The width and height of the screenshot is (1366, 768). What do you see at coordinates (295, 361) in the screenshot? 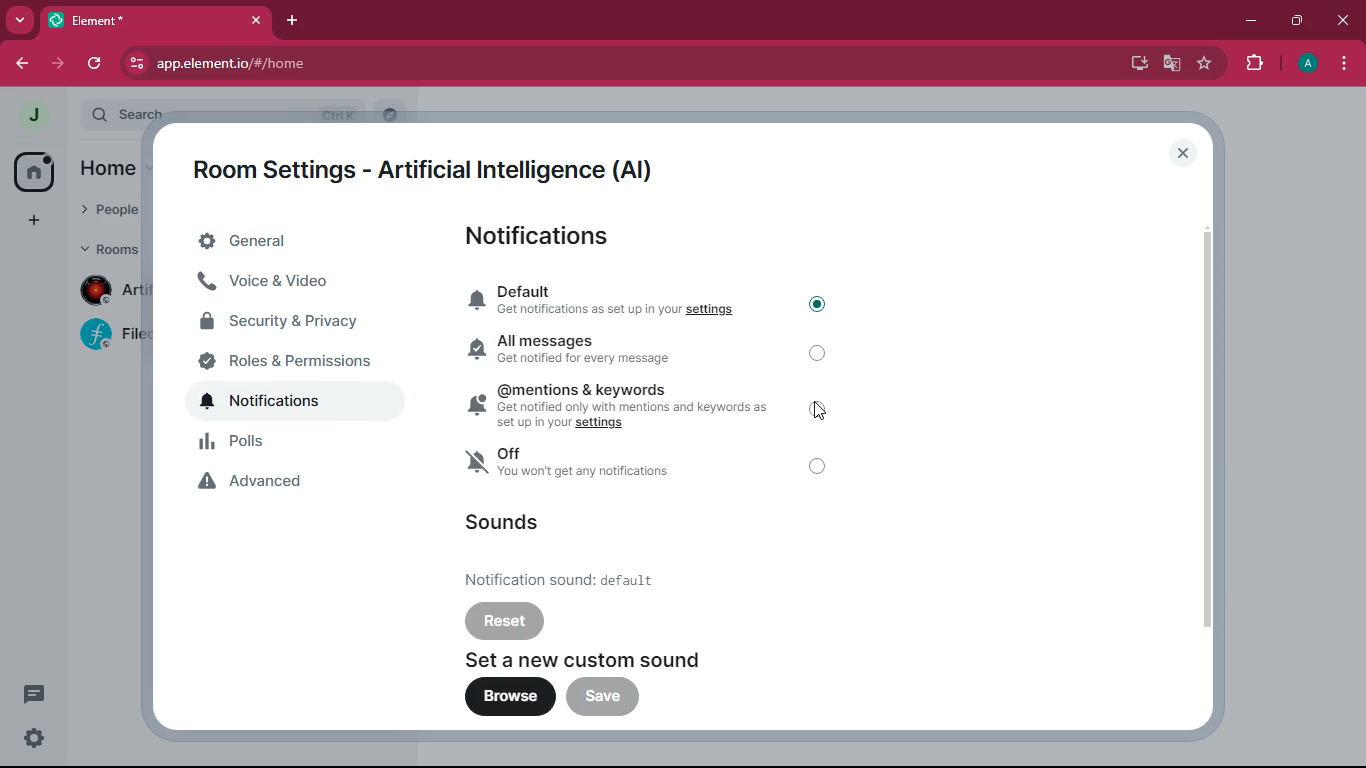
I see `roles and premissions` at bounding box center [295, 361].